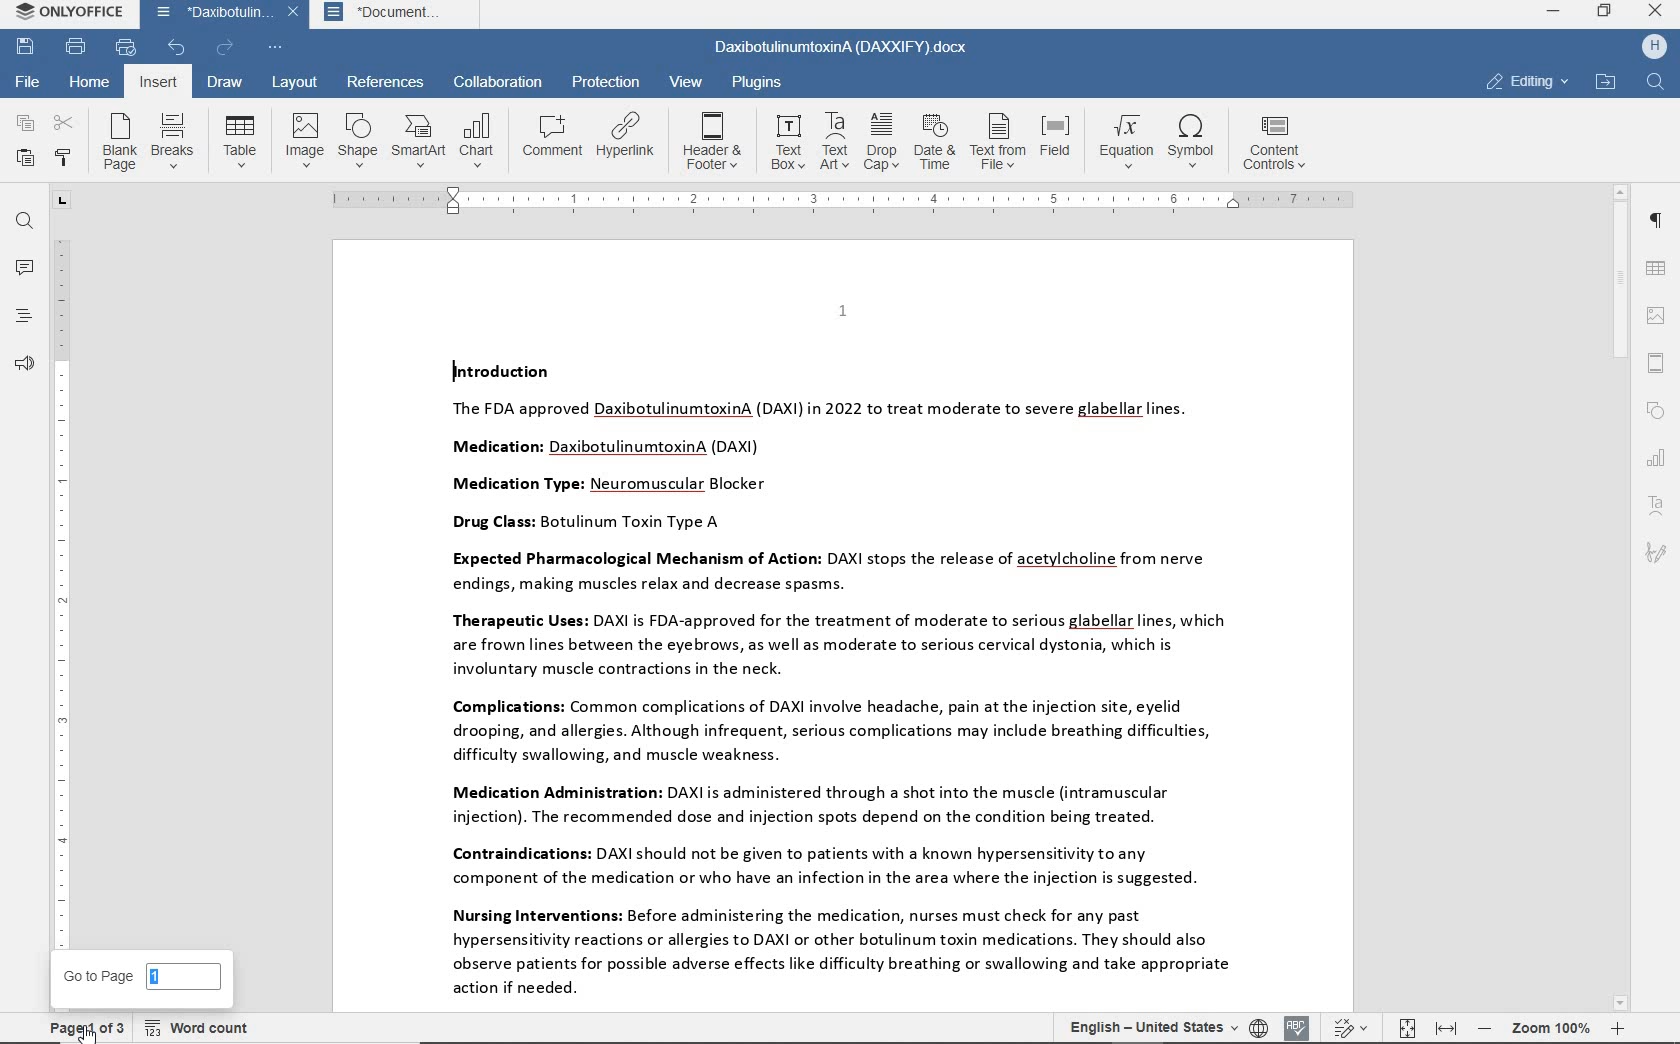 This screenshot has height=1044, width=1680. What do you see at coordinates (1655, 504) in the screenshot?
I see `textart` at bounding box center [1655, 504].